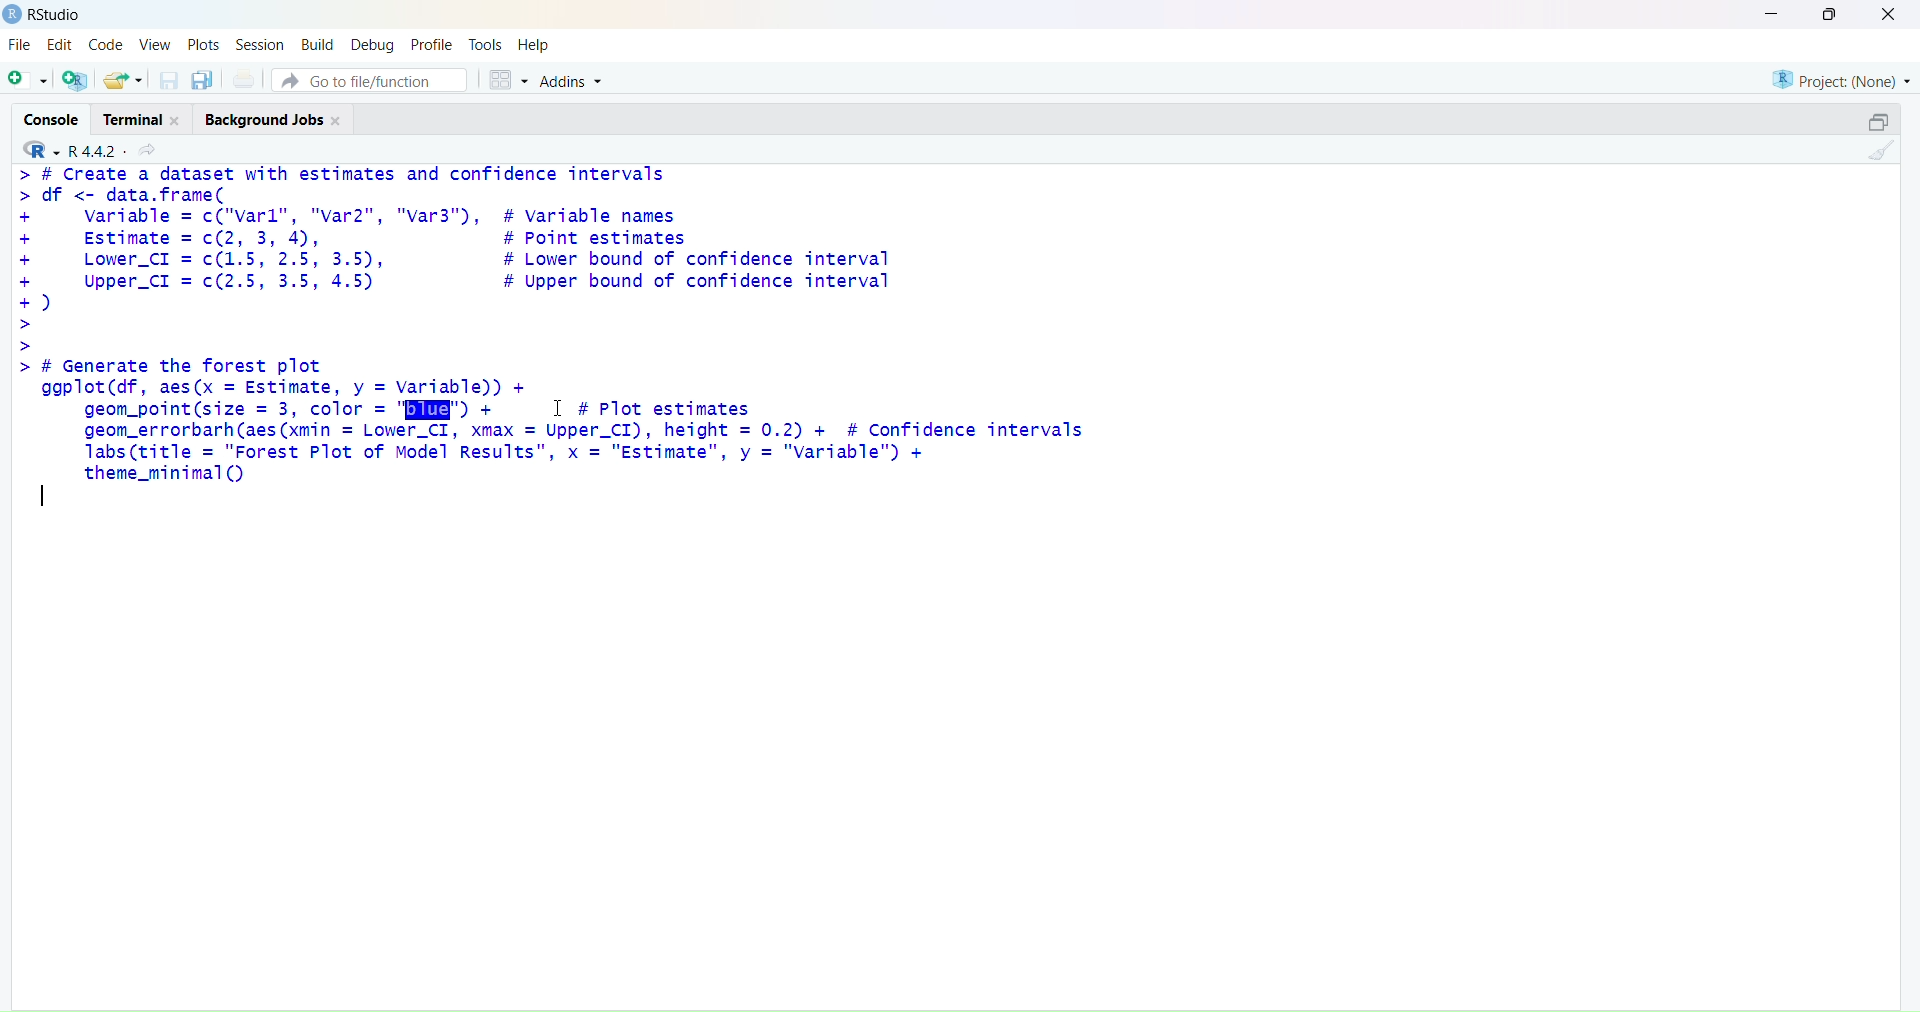  I want to click on save all open document, so click(201, 80).